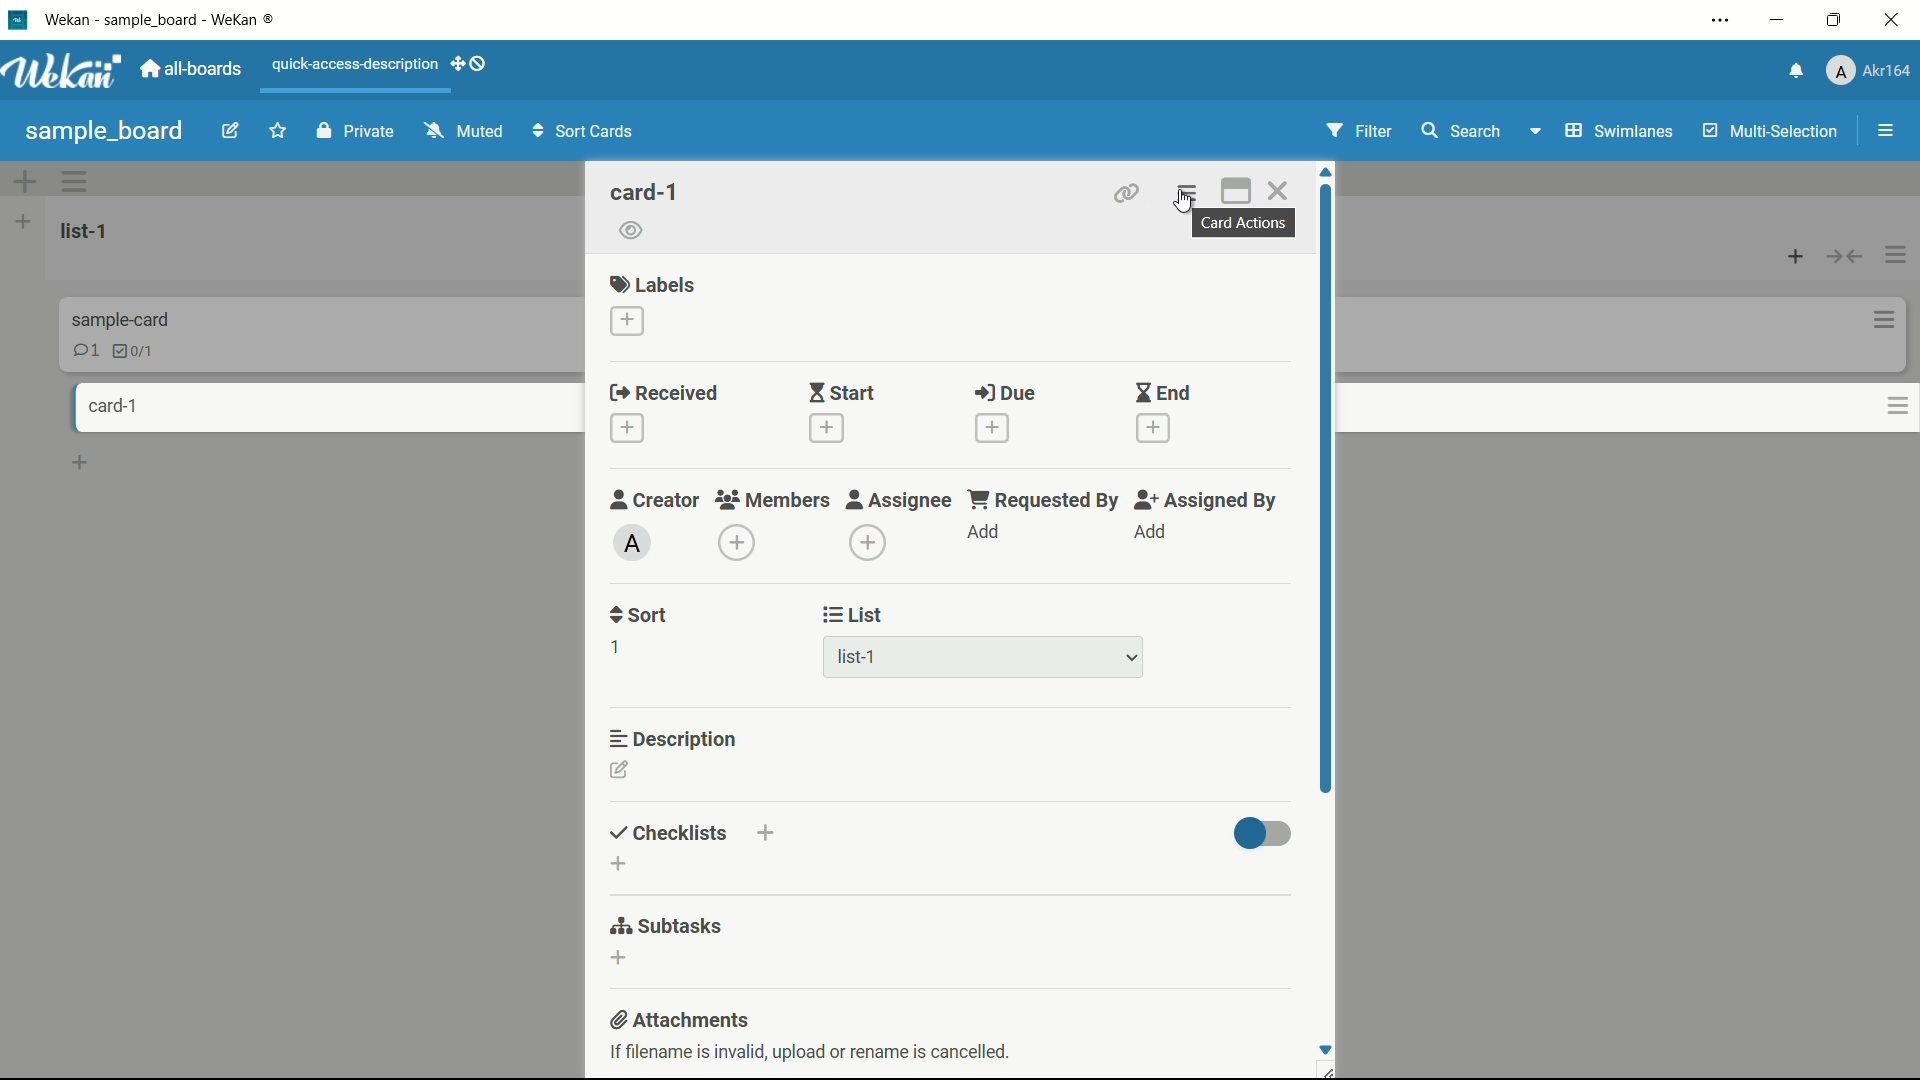 The height and width of the screenshot is (1080, 1920). What do you see at coordinates (637, 616) in the screenshot?
I see `sort` at bounding box center [637, 616].